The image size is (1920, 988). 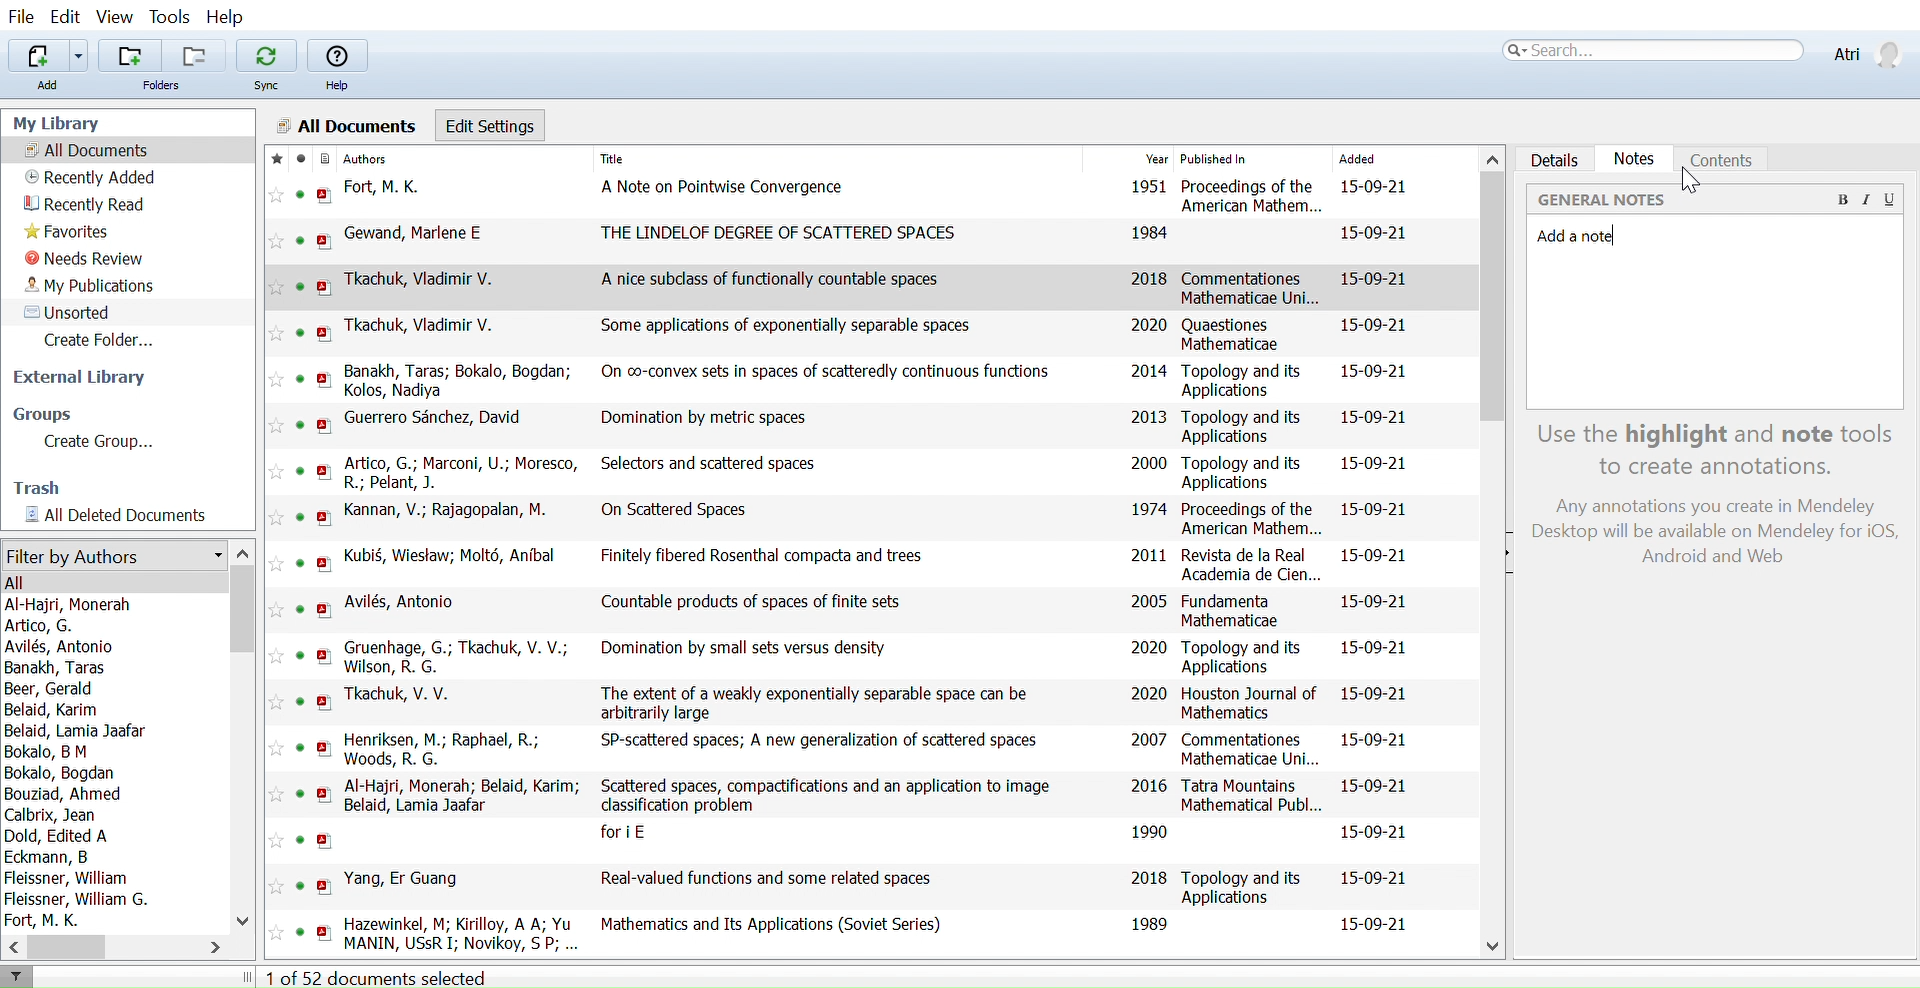 What do you see at coordinates (325, 933) in the screenshot?
I see `open PDF` at bounding box center [325, 933].